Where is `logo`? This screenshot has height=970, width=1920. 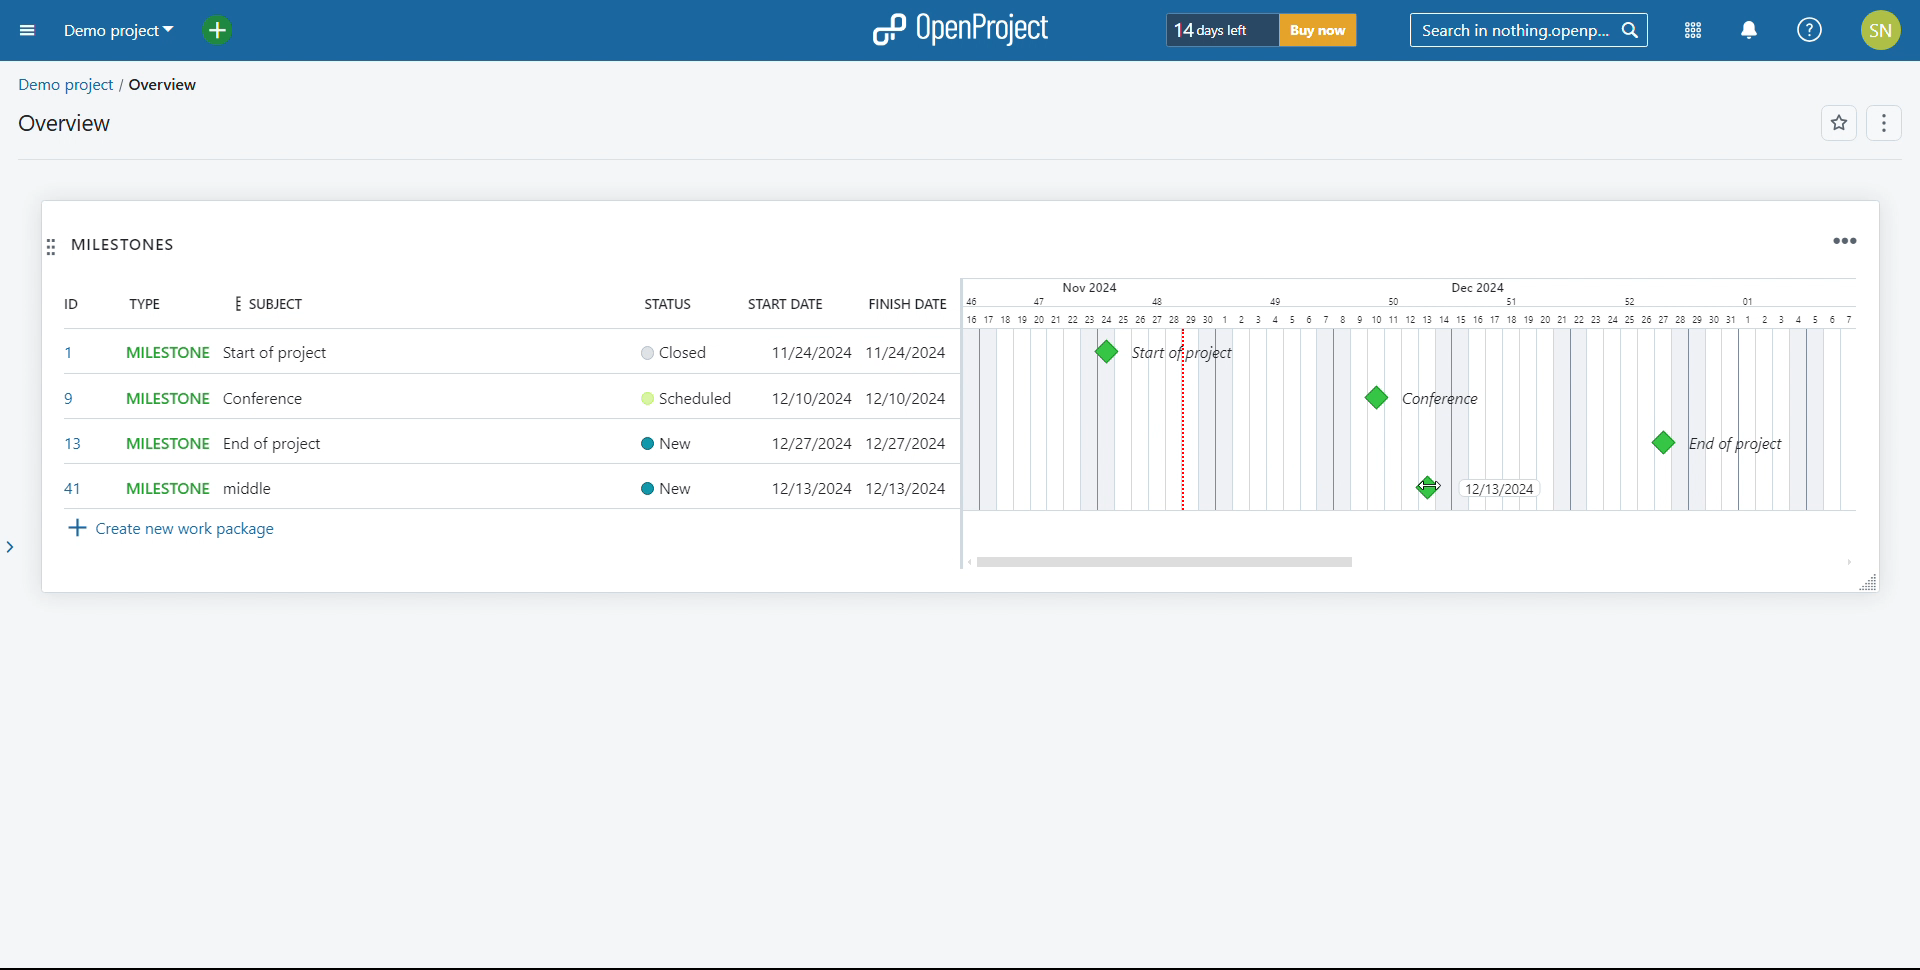 logo is located at coordinates (963, 28).